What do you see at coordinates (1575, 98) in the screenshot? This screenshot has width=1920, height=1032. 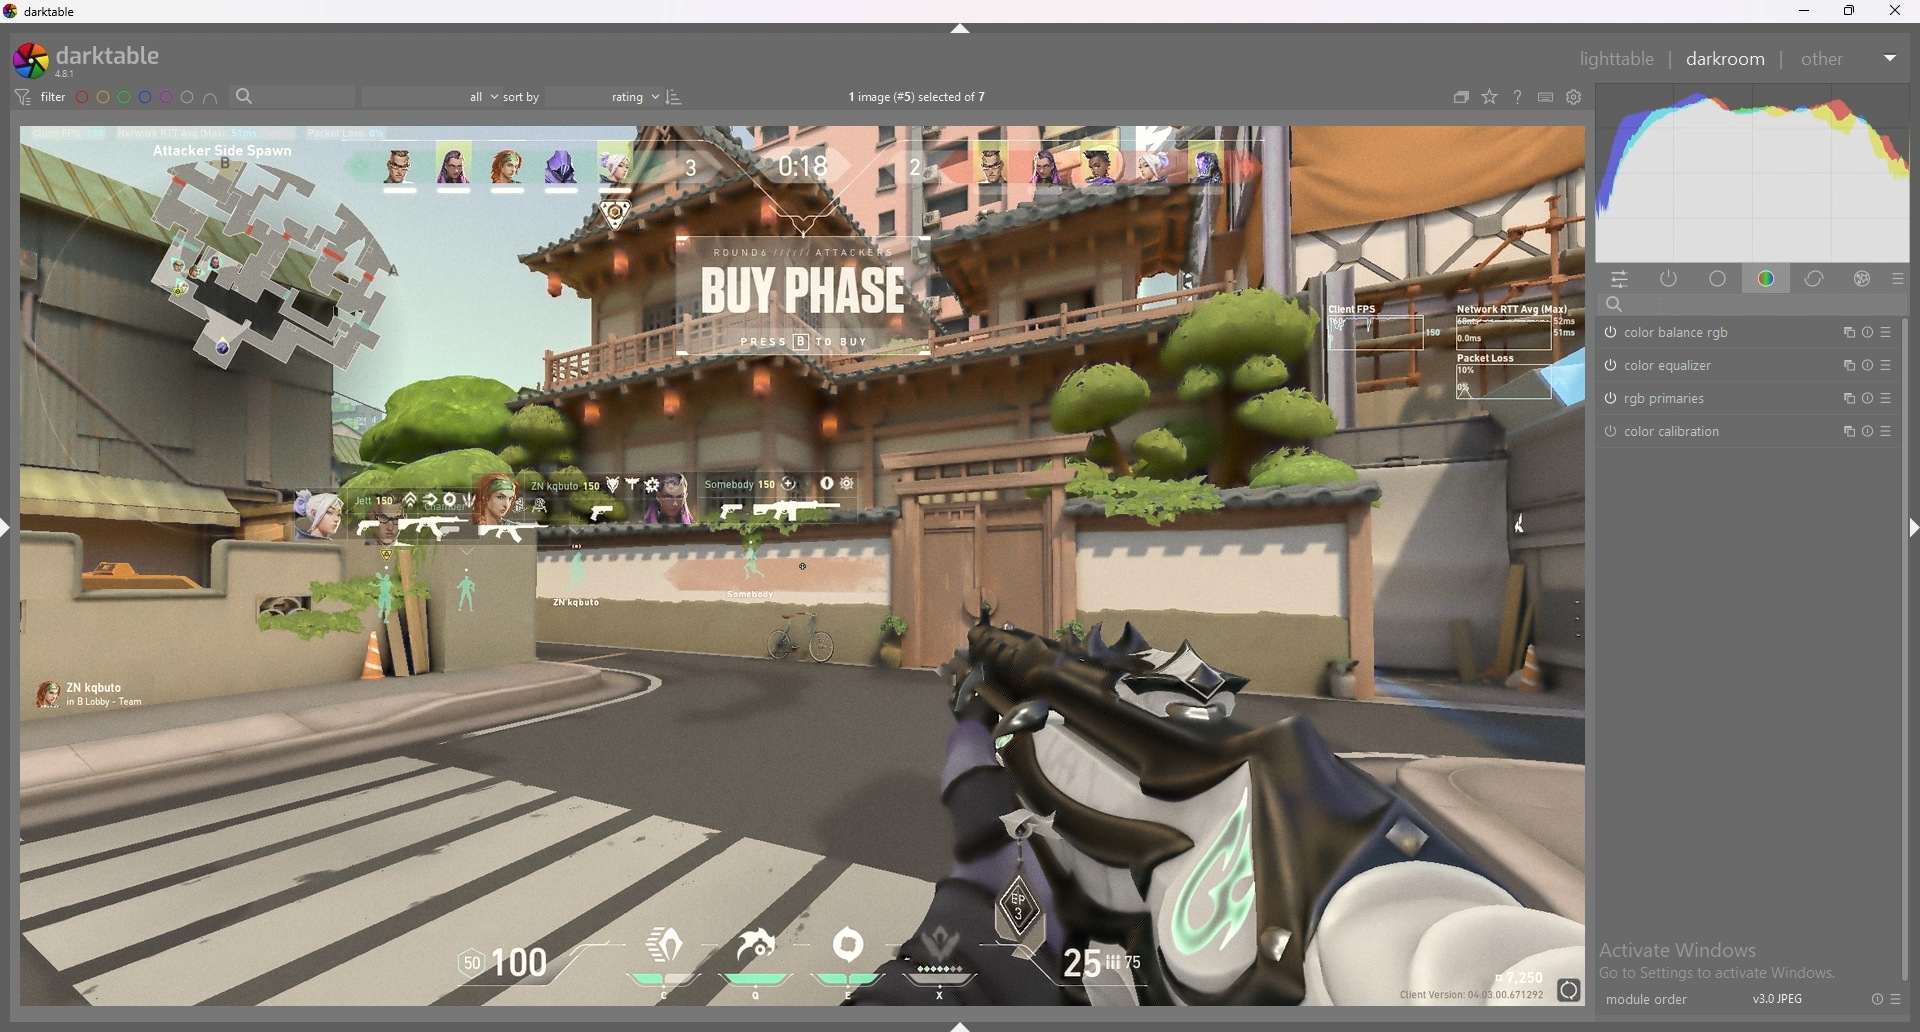 I see `show global preference` at bounding box center [1575, 98].